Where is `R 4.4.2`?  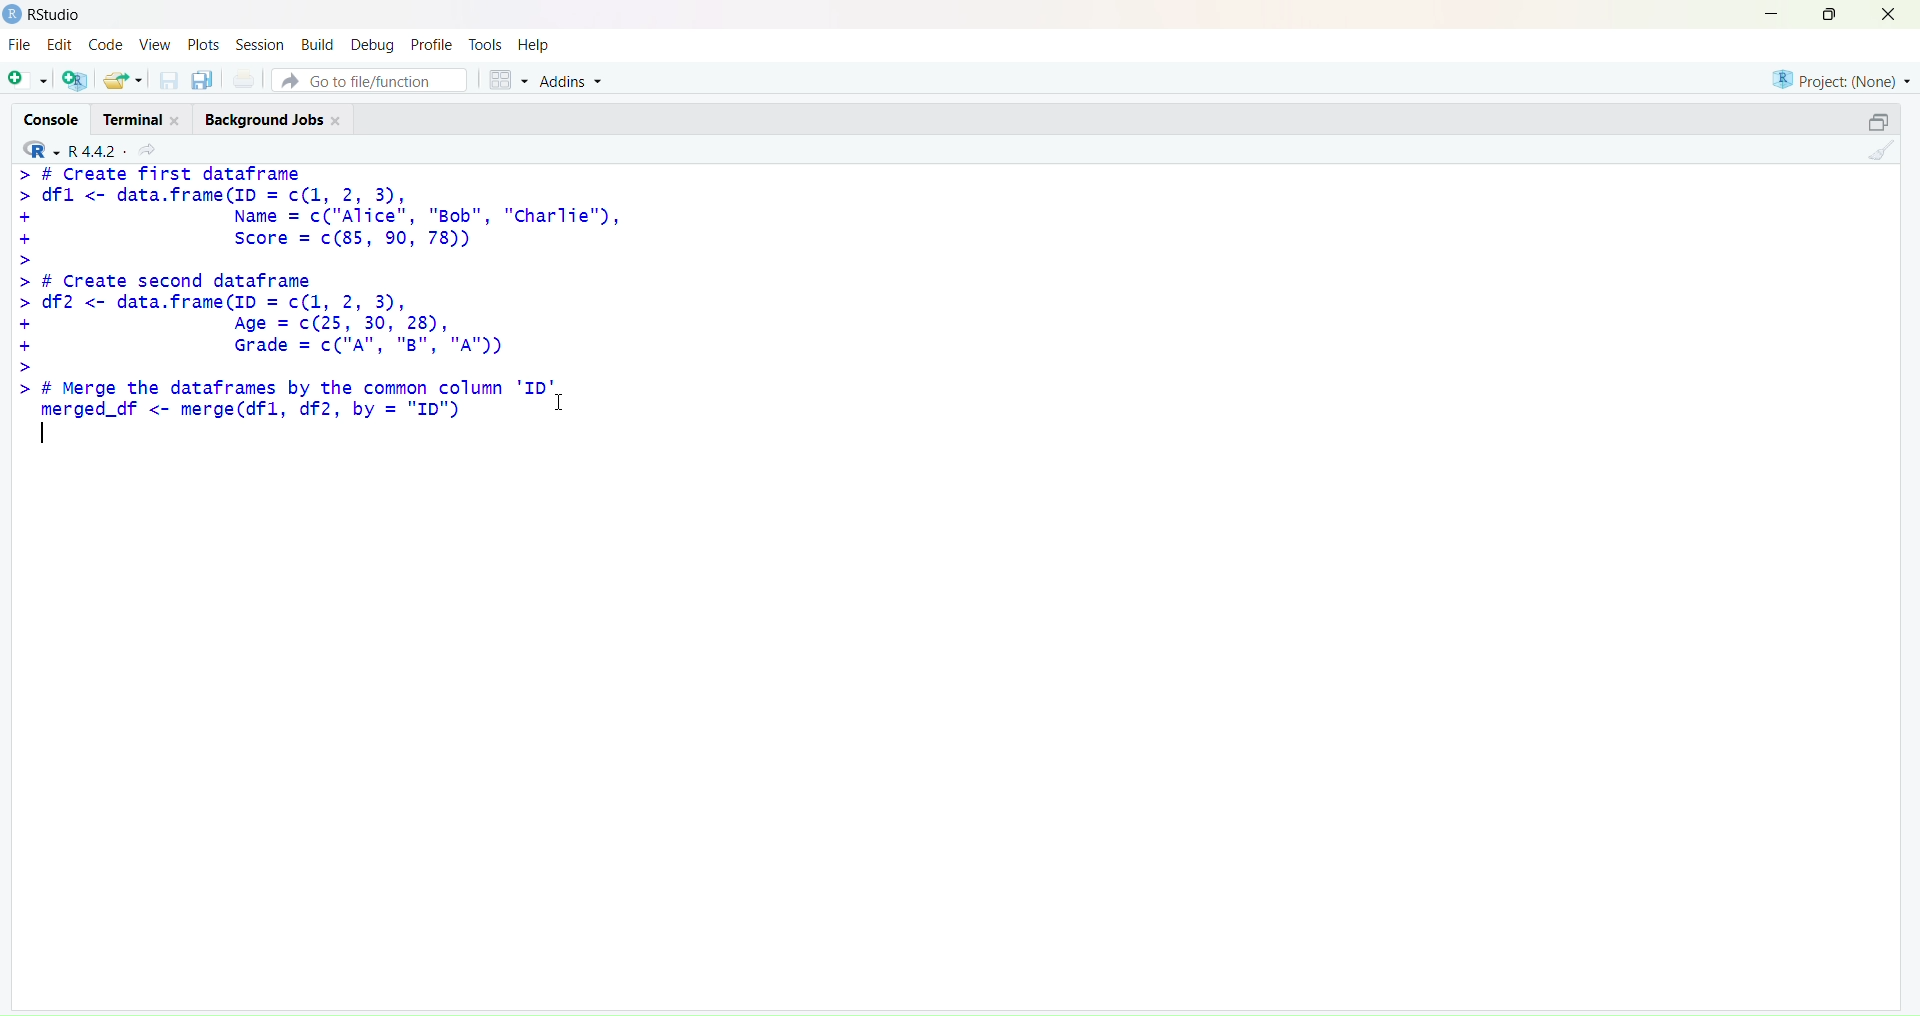 R 4.4.2 is located at coordinates (68, 149).